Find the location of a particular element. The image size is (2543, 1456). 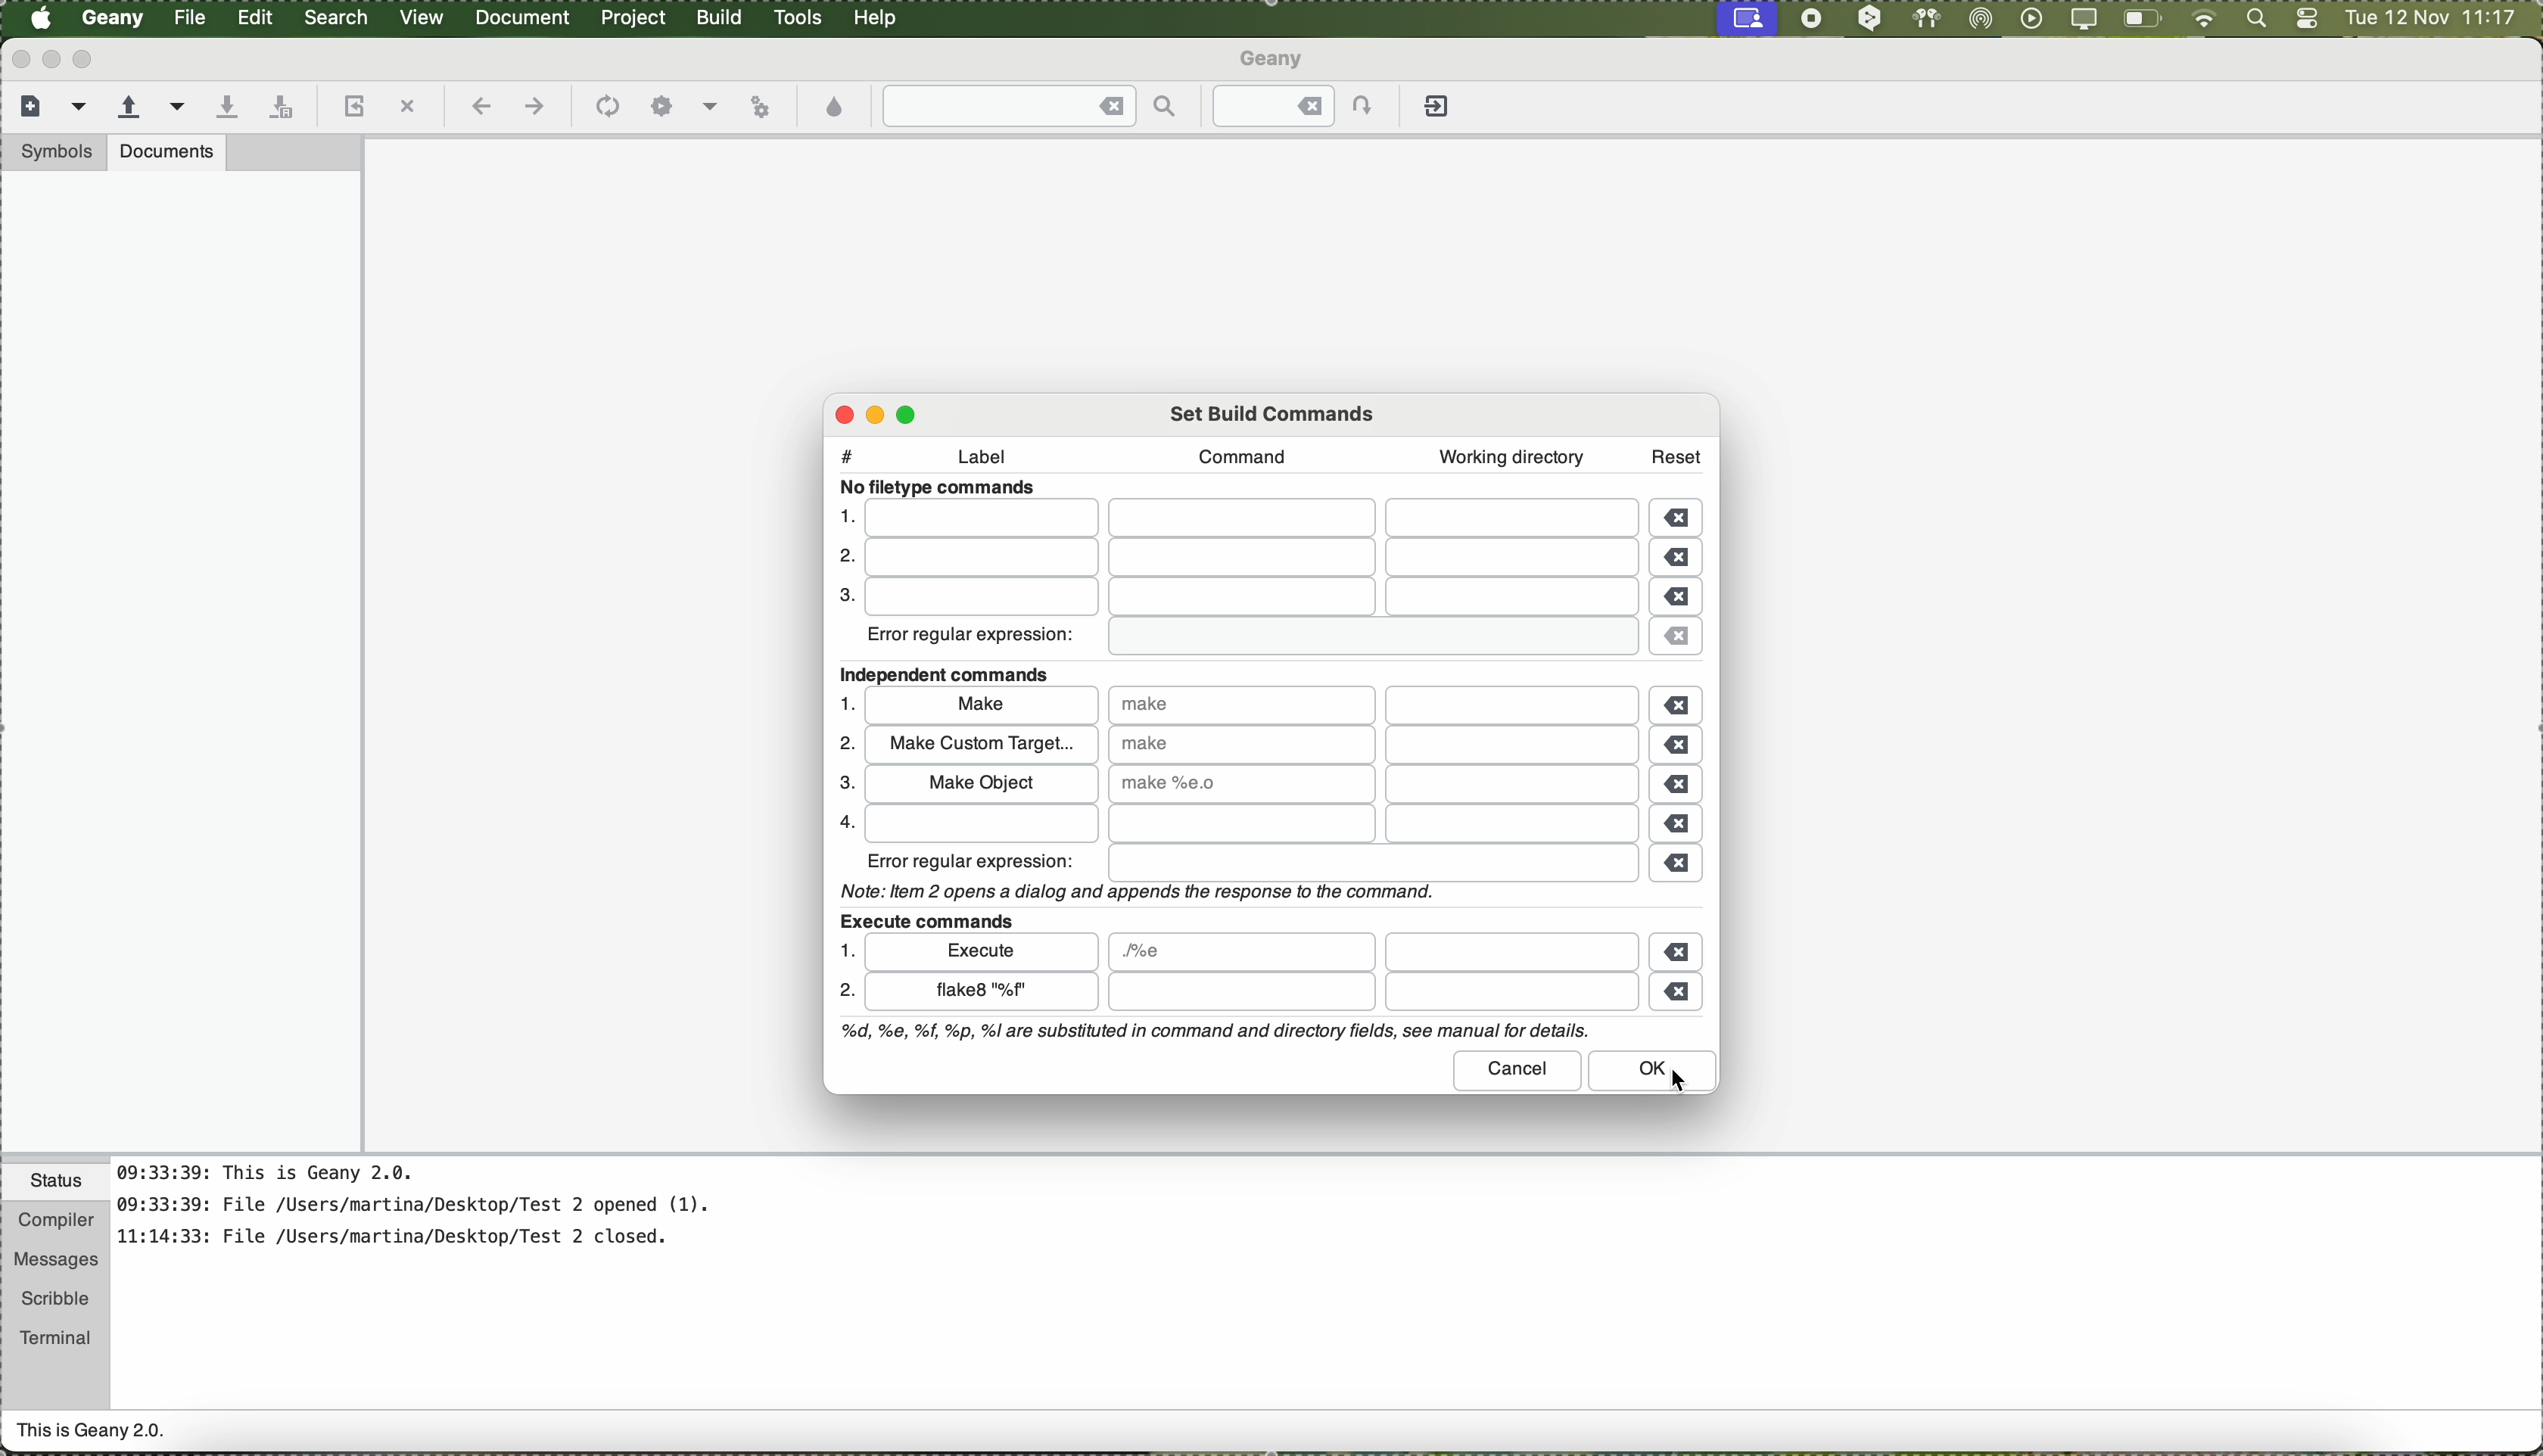

airpods is located at coordinates (1924, 18).